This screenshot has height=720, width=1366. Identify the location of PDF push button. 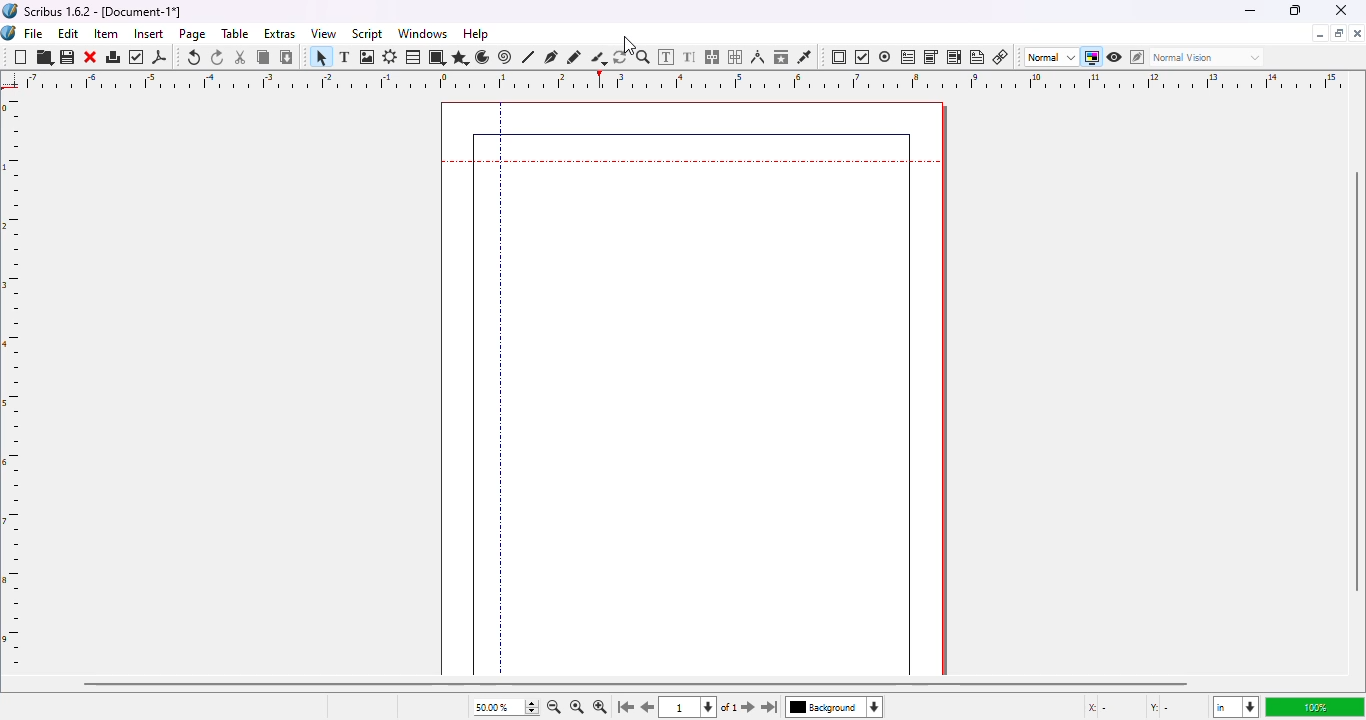
(839, 57).